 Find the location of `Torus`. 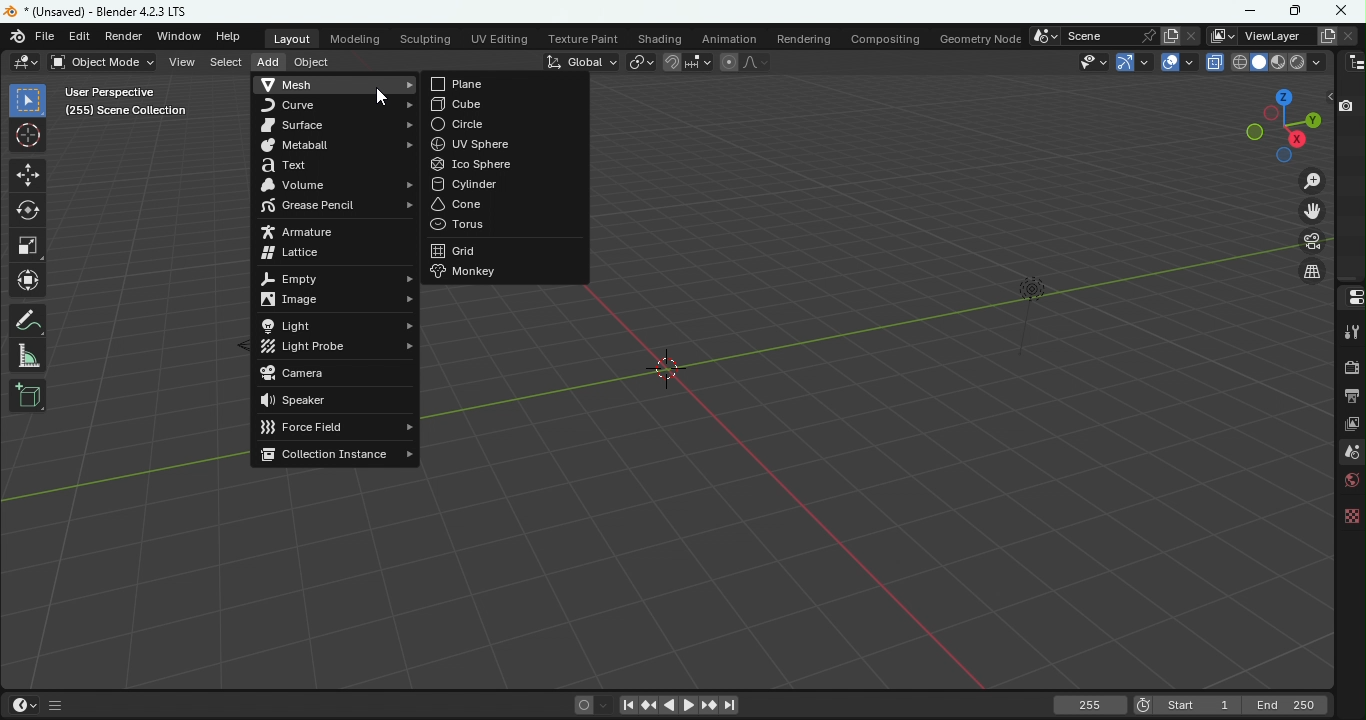

Torus is located at coordinates (500, 225).